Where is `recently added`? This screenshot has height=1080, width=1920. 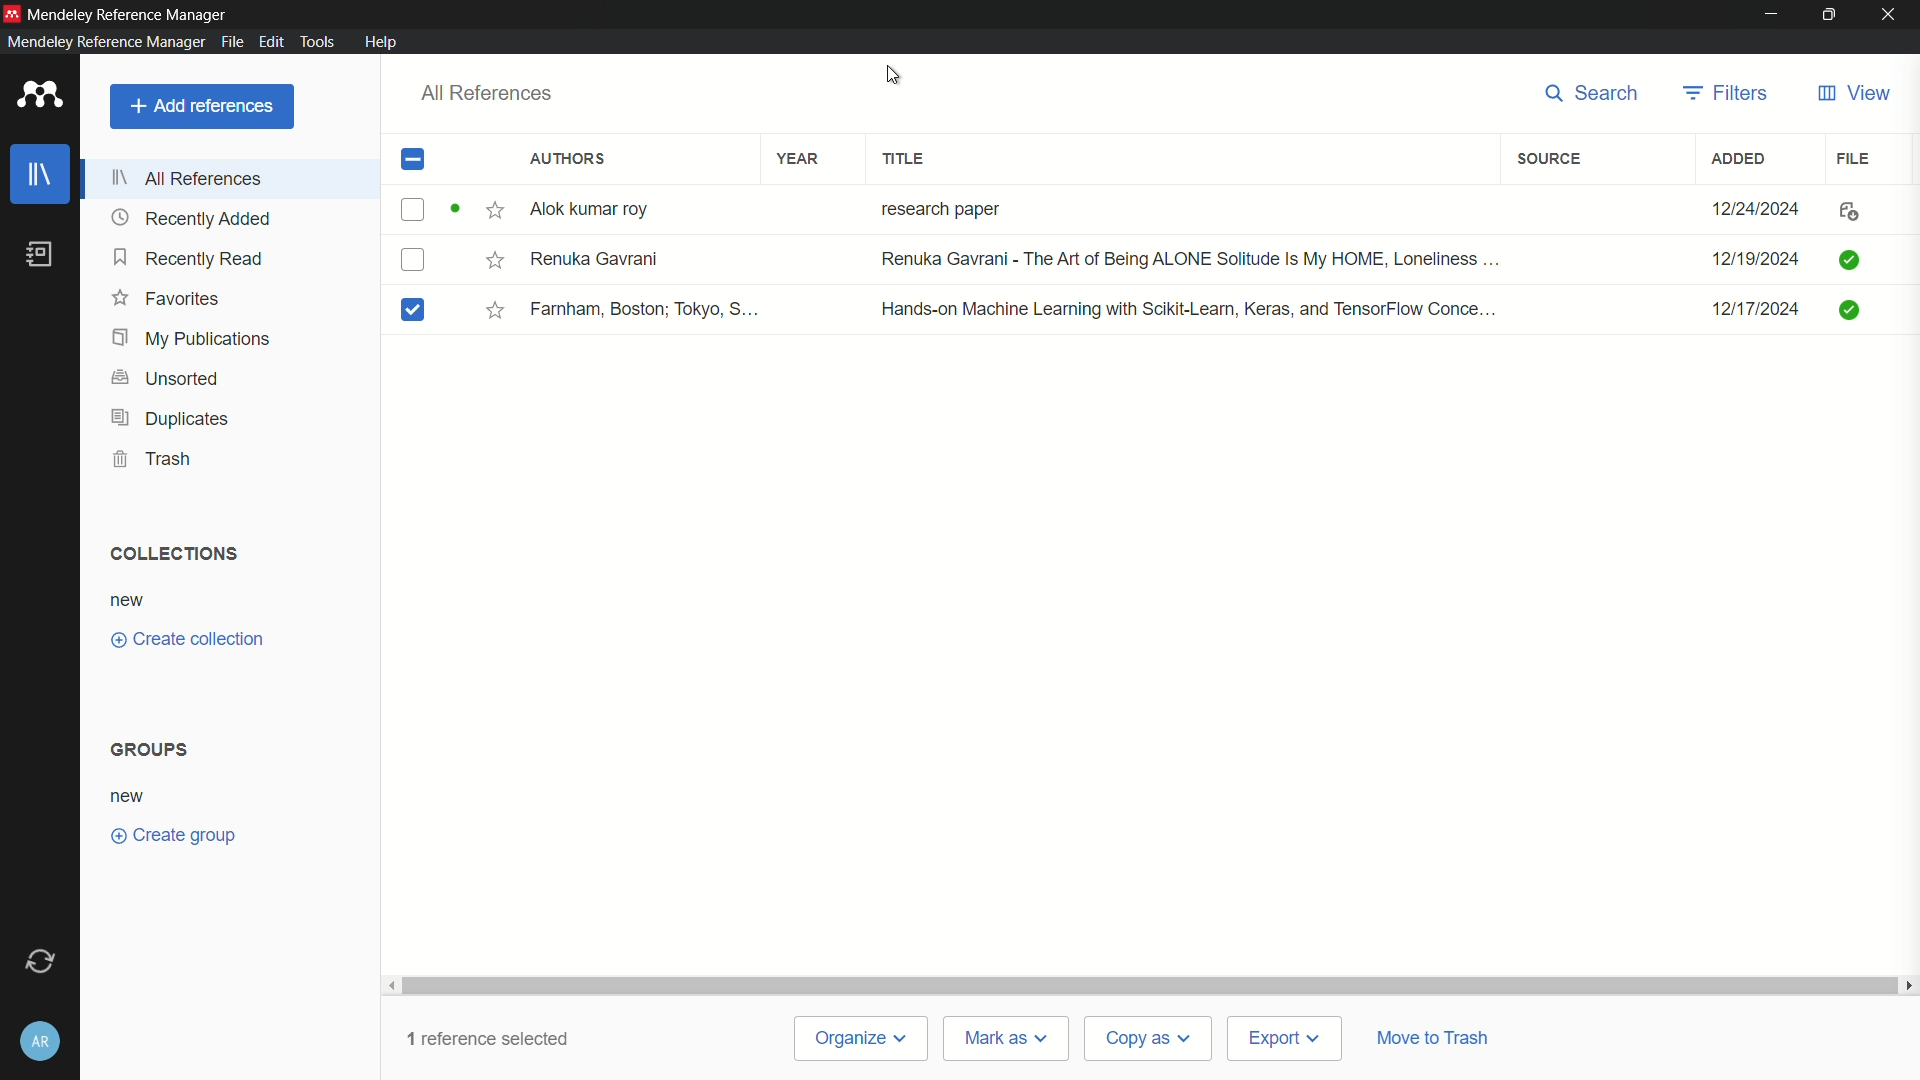
recently added is located at coordinates (194, 218).